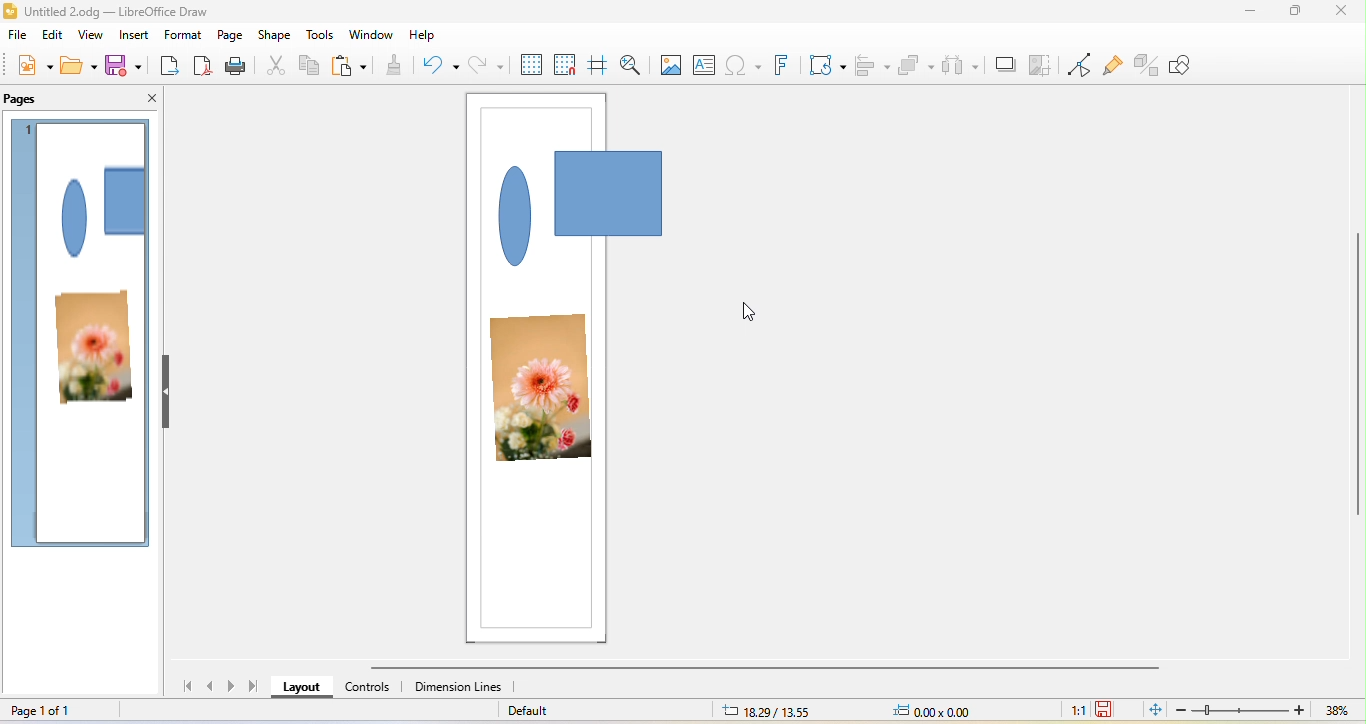  What do you see at coordinates (55, 37) in the screenshot?
I see `edit` at bounding box center [55, 37].